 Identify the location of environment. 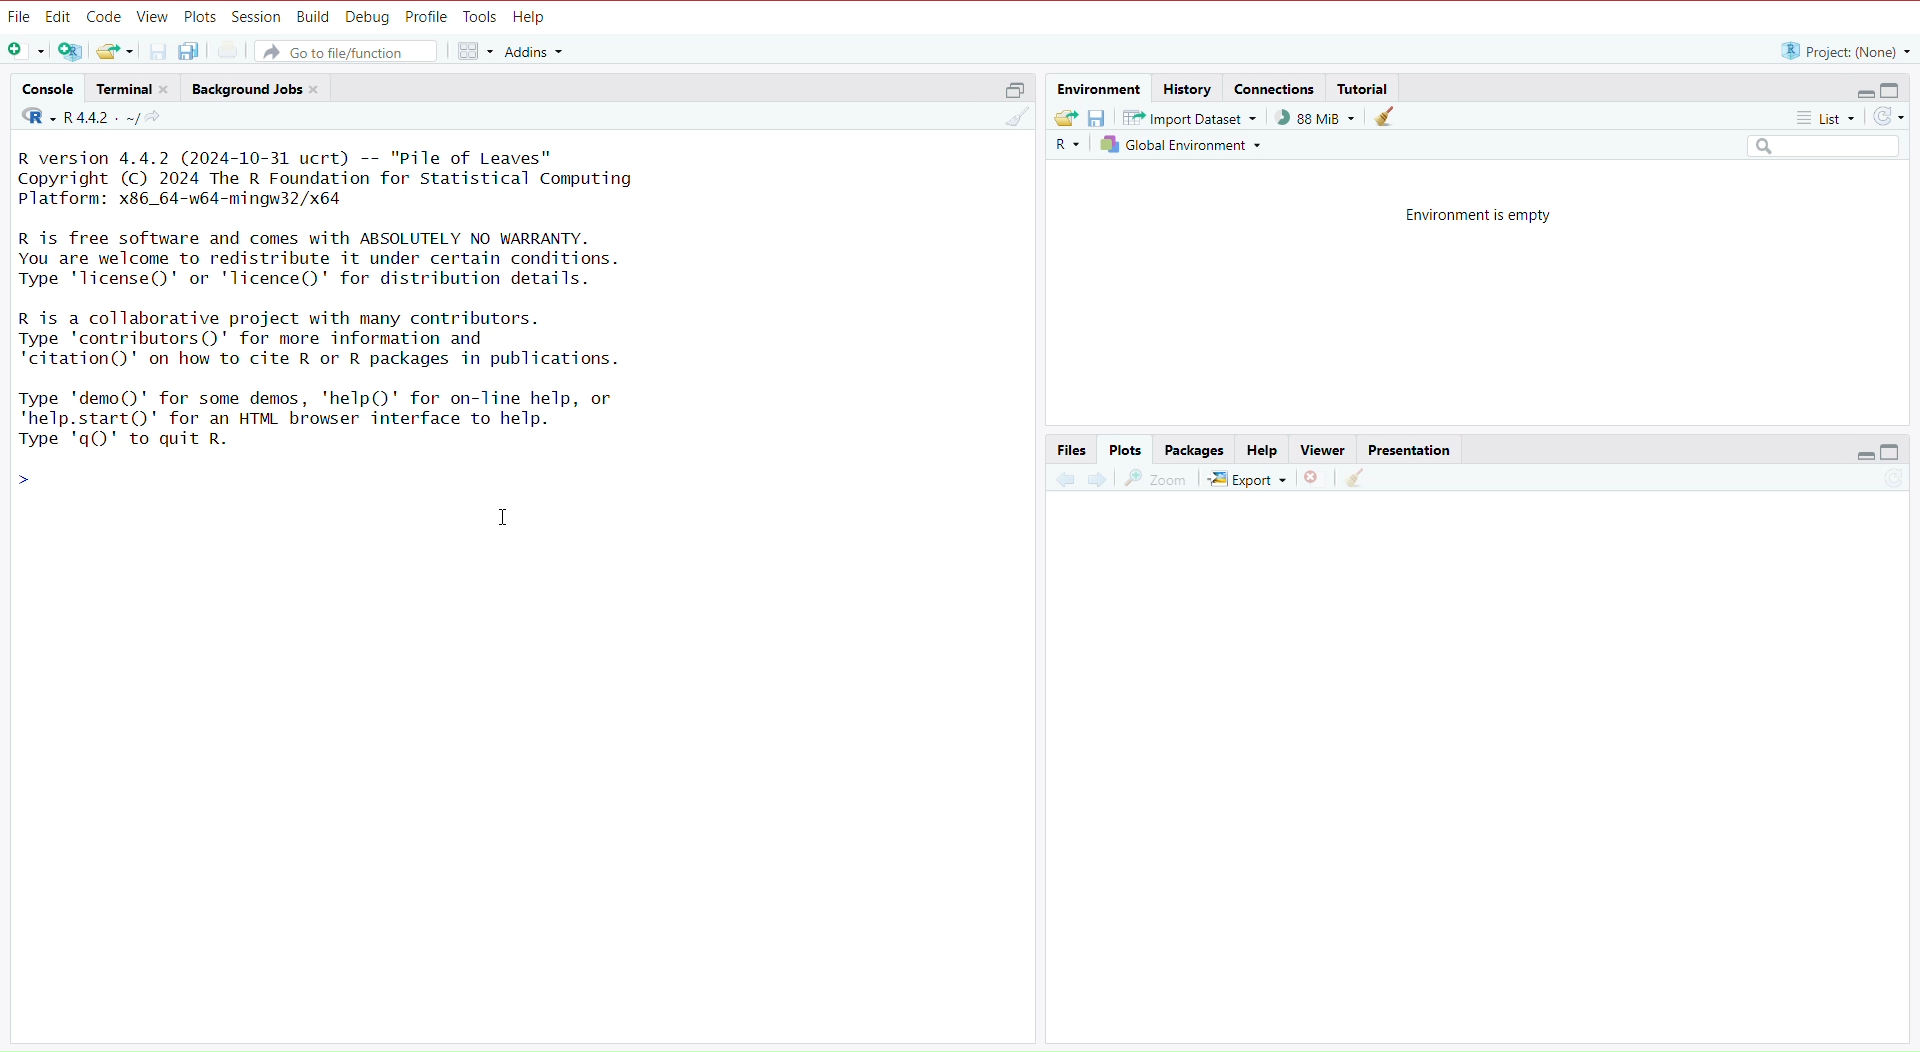
(1100, 89).